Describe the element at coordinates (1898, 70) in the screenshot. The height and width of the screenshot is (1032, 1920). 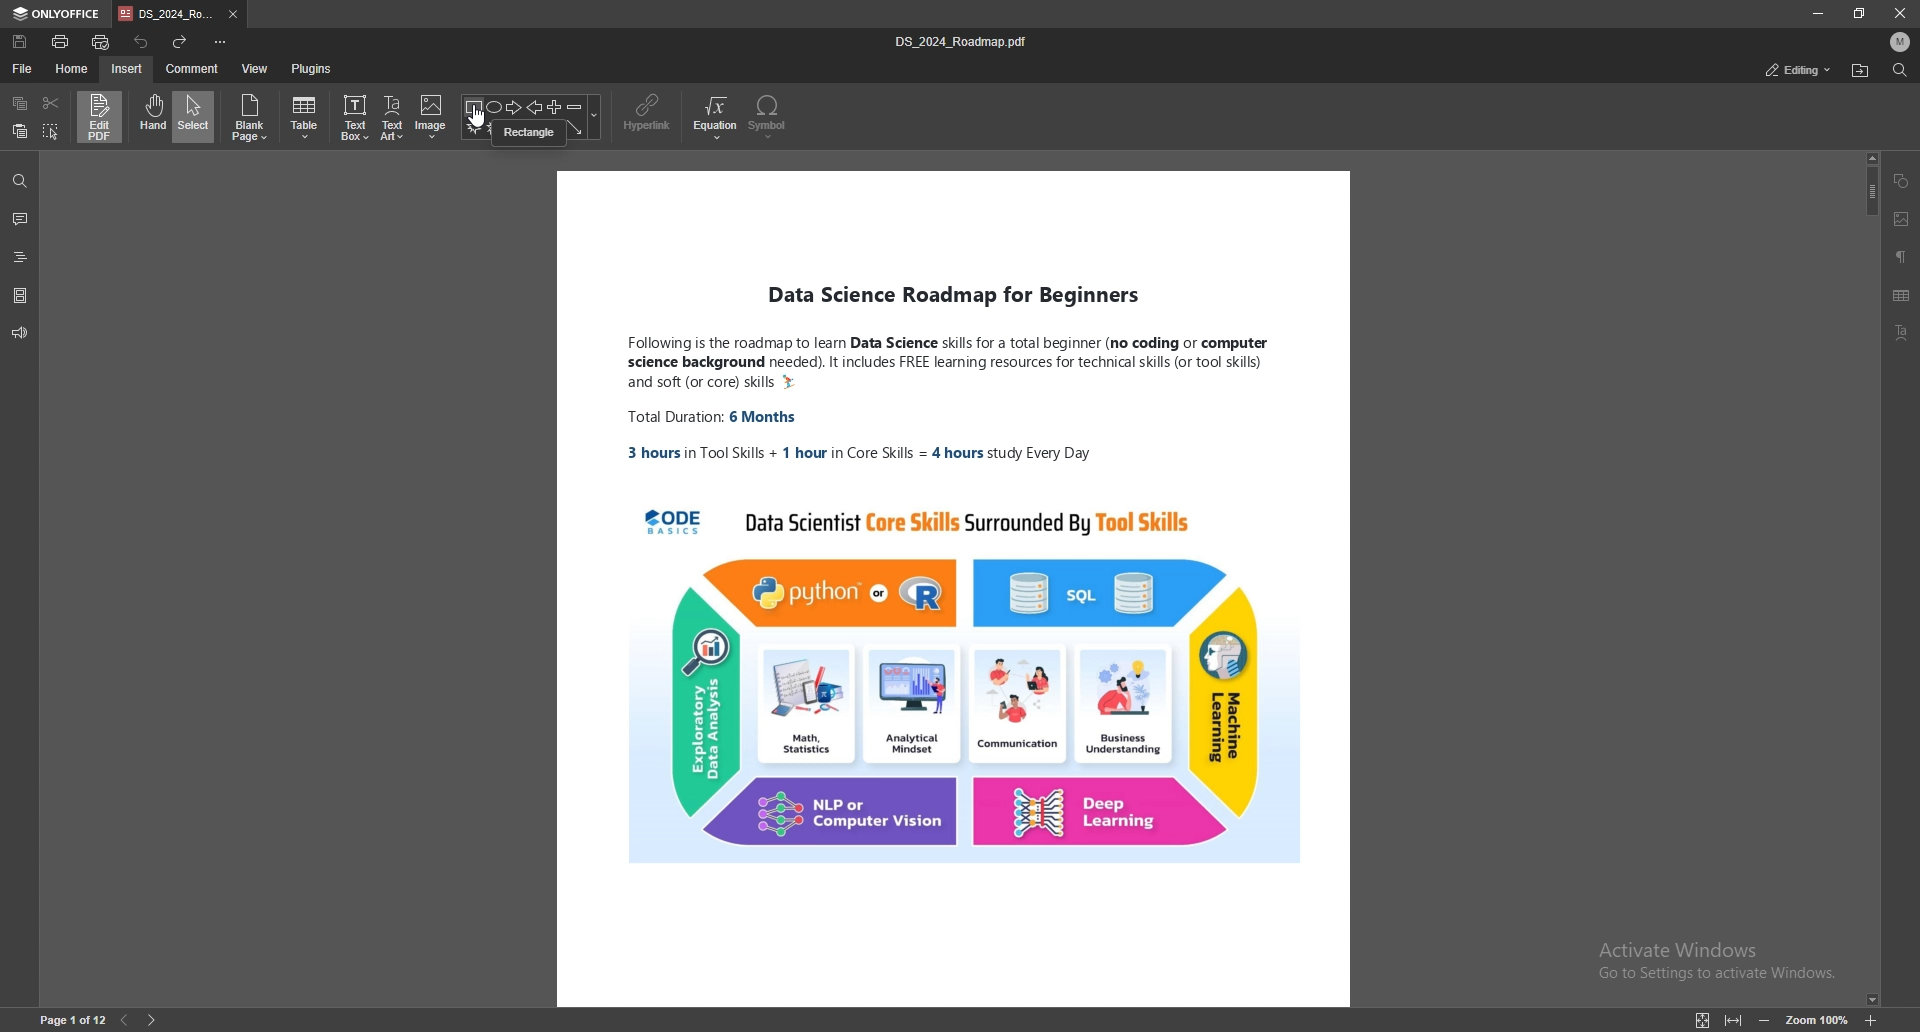
I see `find` at that location.